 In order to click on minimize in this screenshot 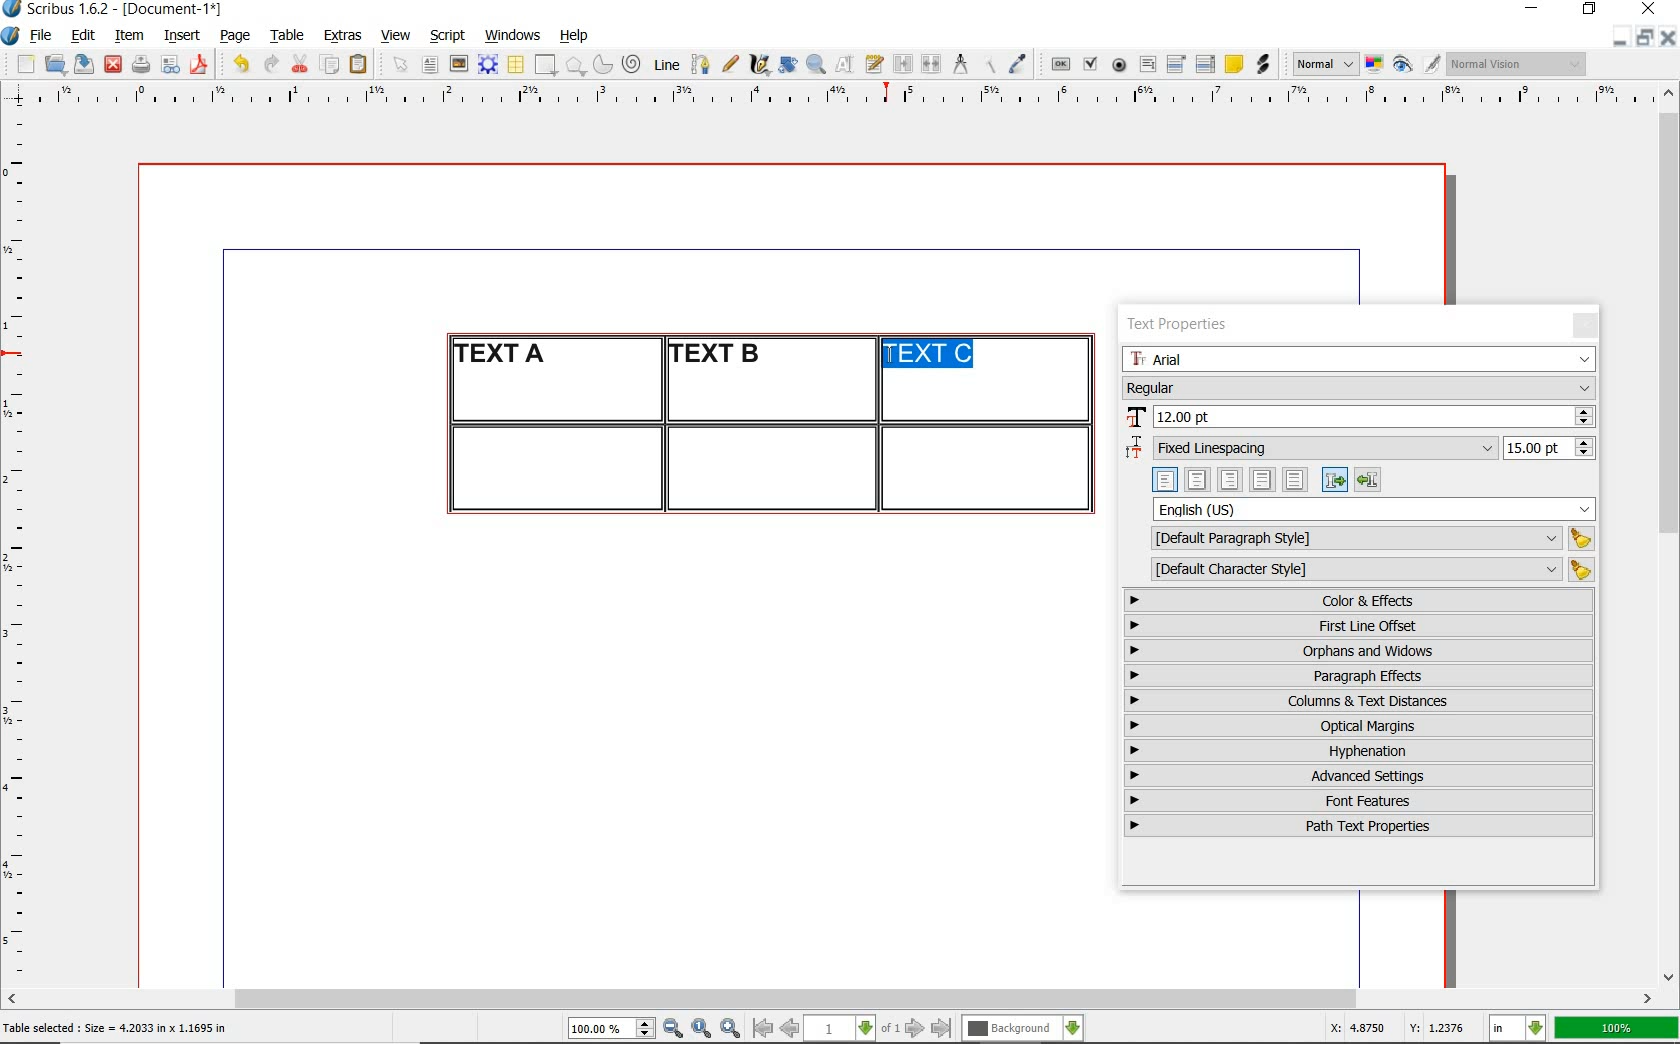, I will do `click(1534, 10)`.